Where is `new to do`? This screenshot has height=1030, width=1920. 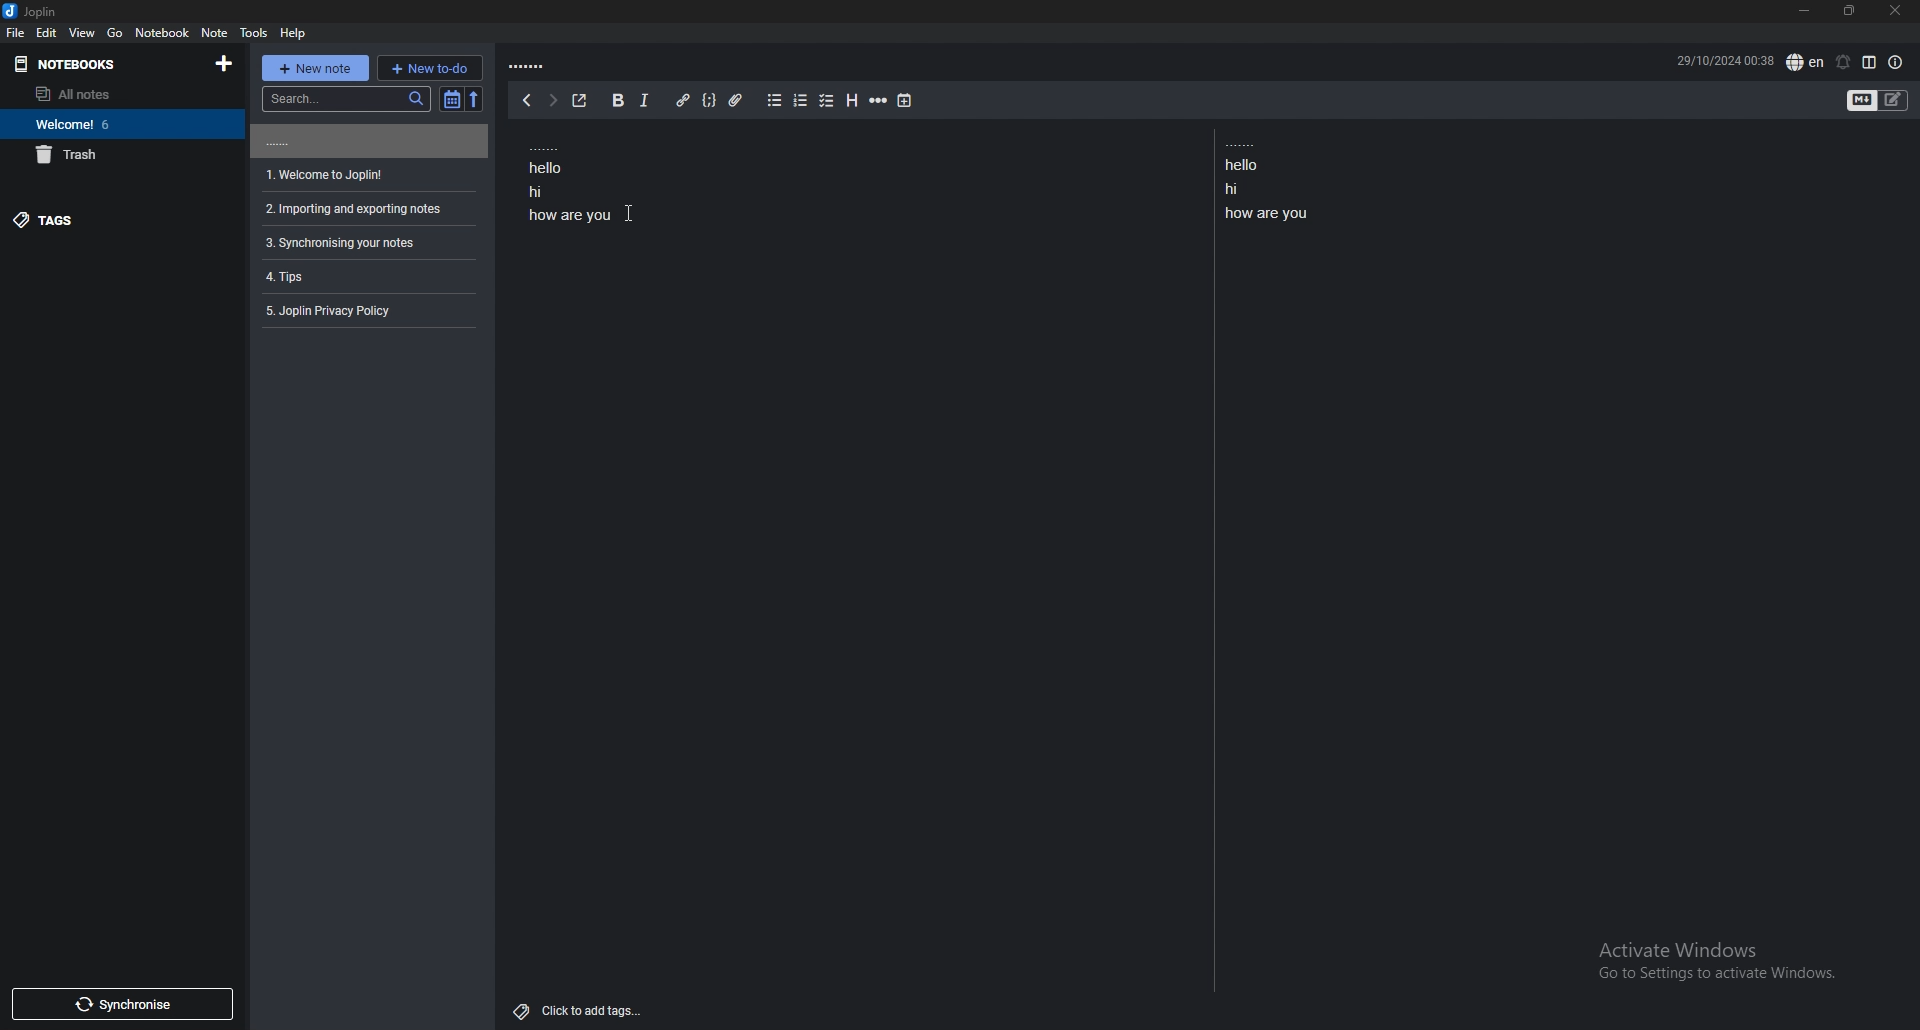
new to do is located at coordinates (430, 68).